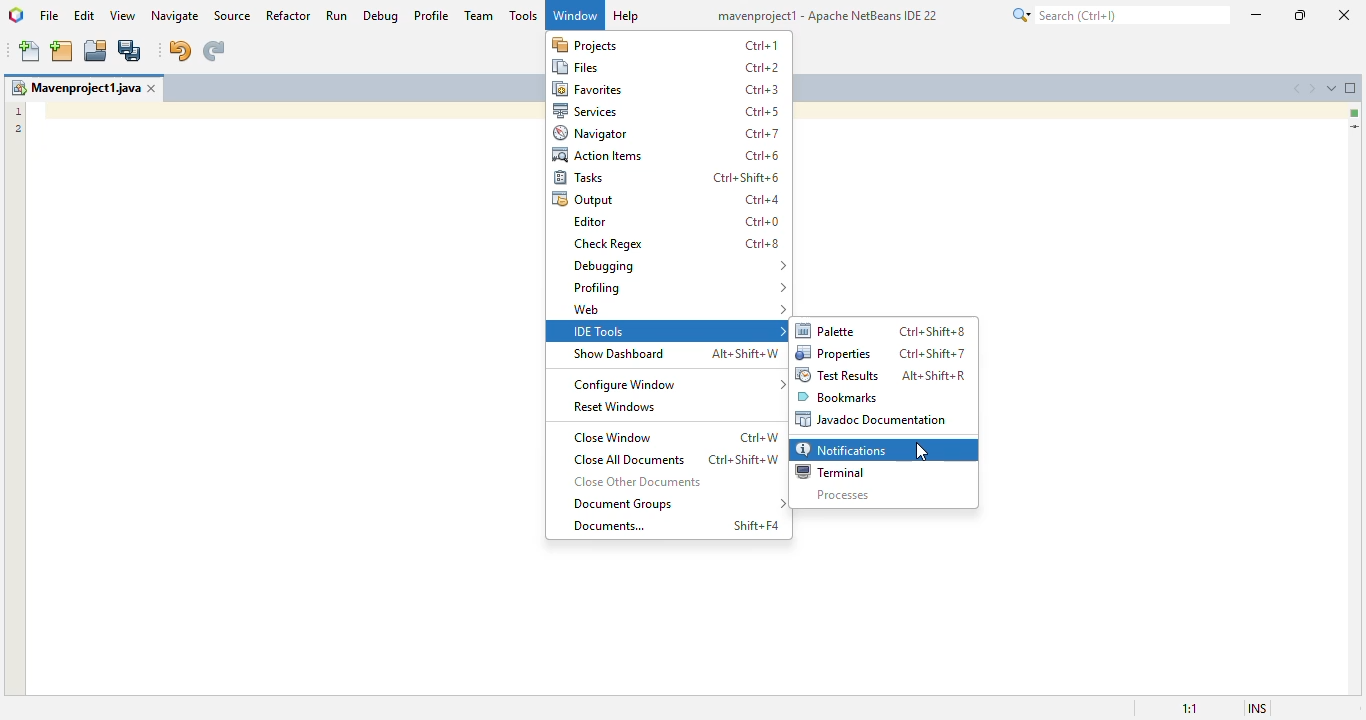 This screenshot has width=1366, height=720. I want to click on undo, so click(179, 51).